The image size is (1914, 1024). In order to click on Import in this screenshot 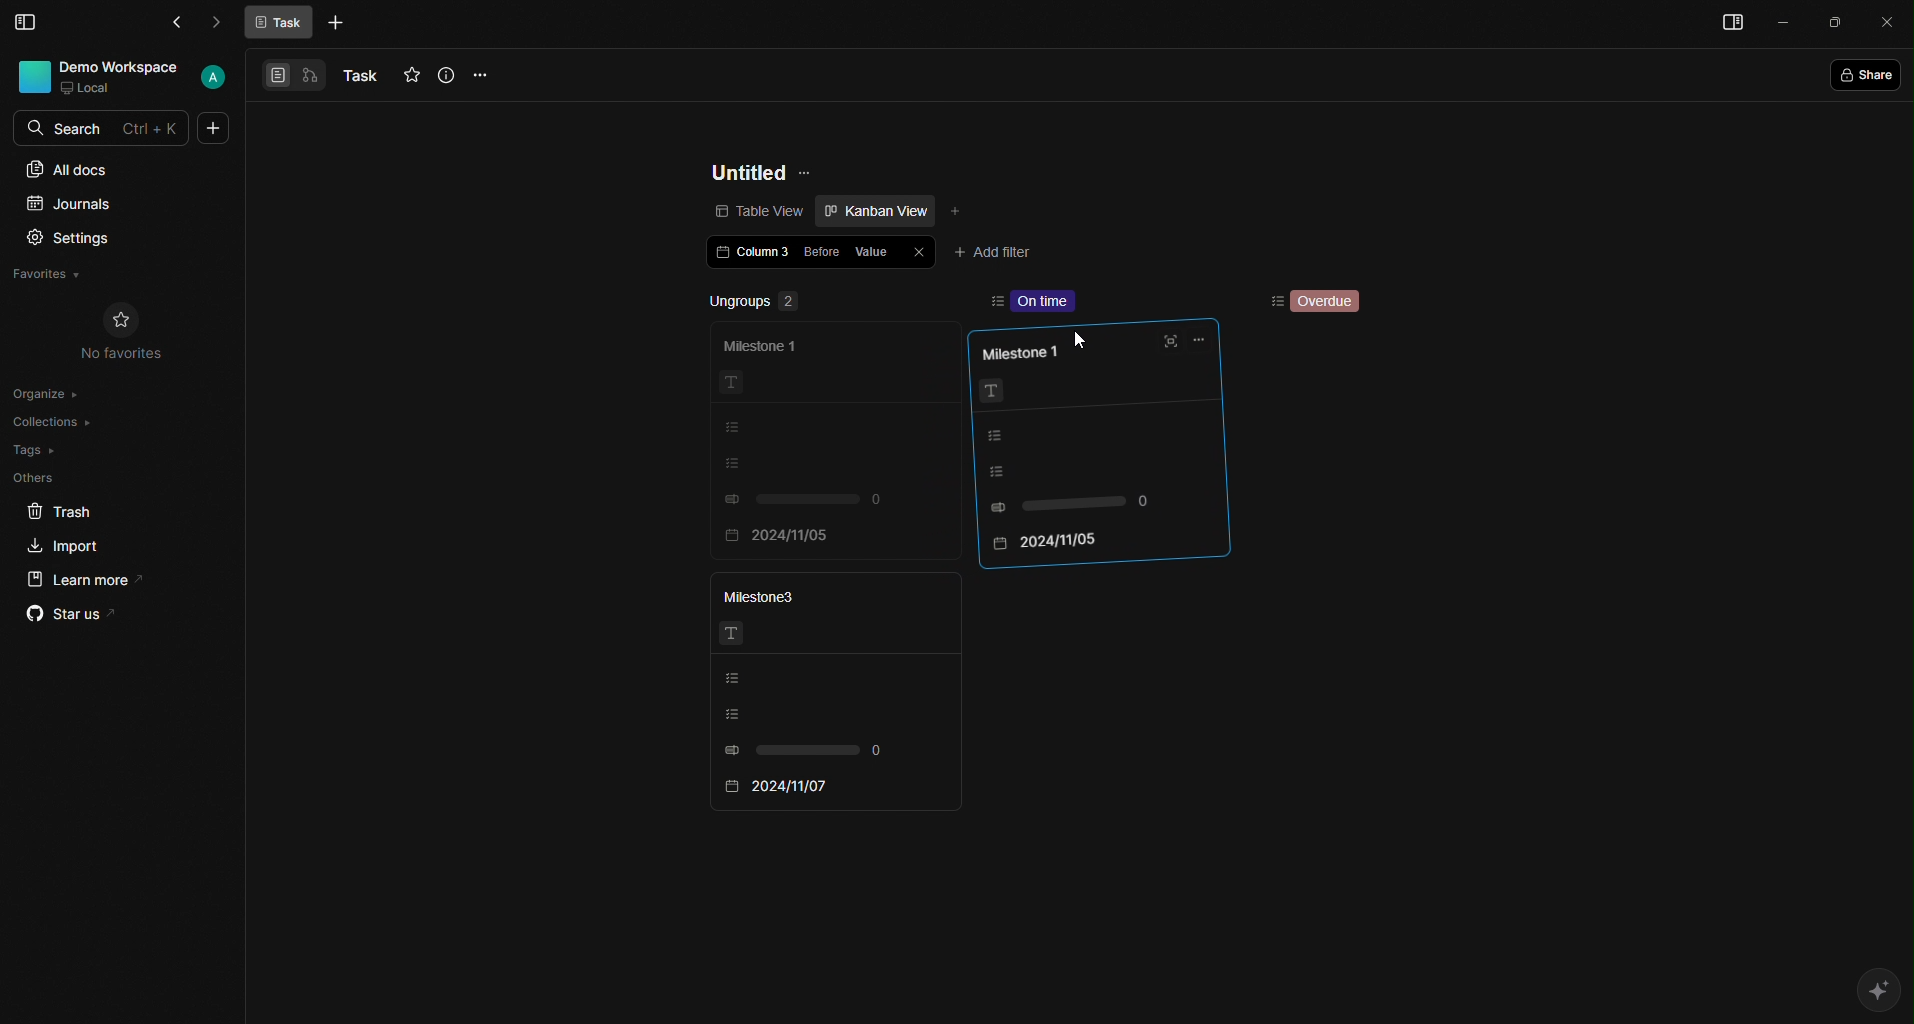, I will do `click(65, 546)`.